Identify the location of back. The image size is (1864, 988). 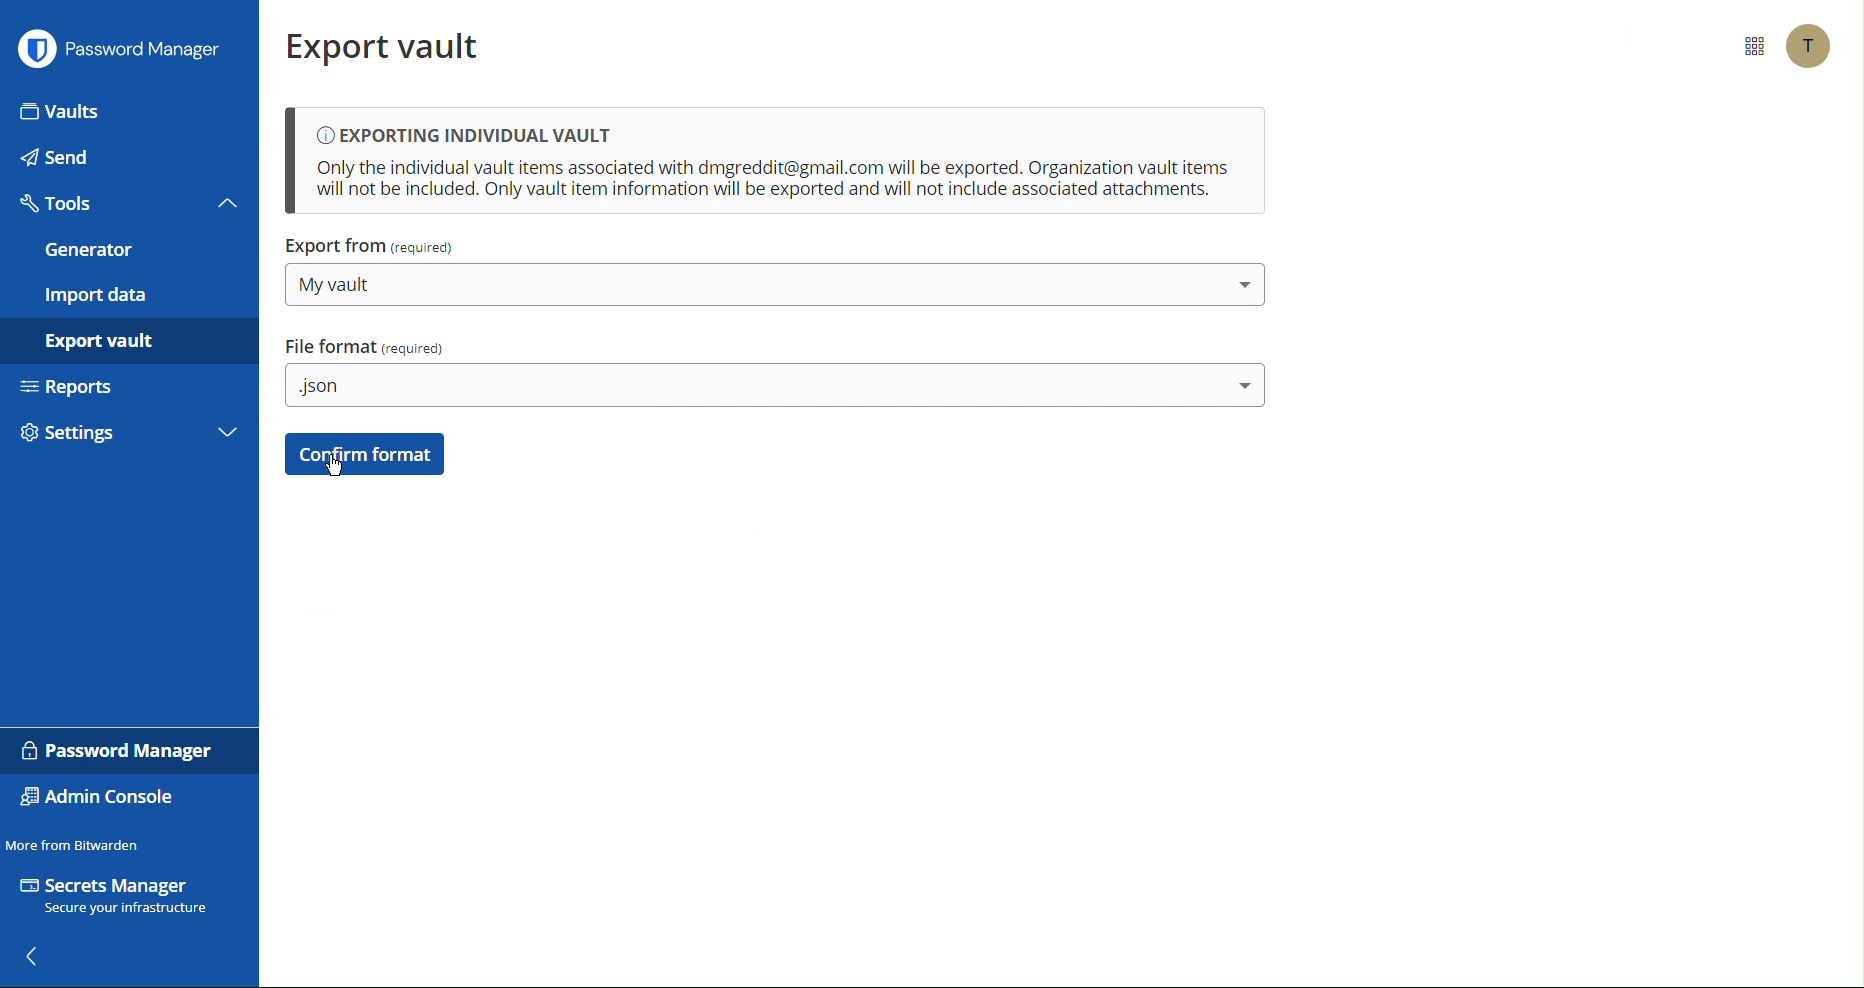
(36, 960).